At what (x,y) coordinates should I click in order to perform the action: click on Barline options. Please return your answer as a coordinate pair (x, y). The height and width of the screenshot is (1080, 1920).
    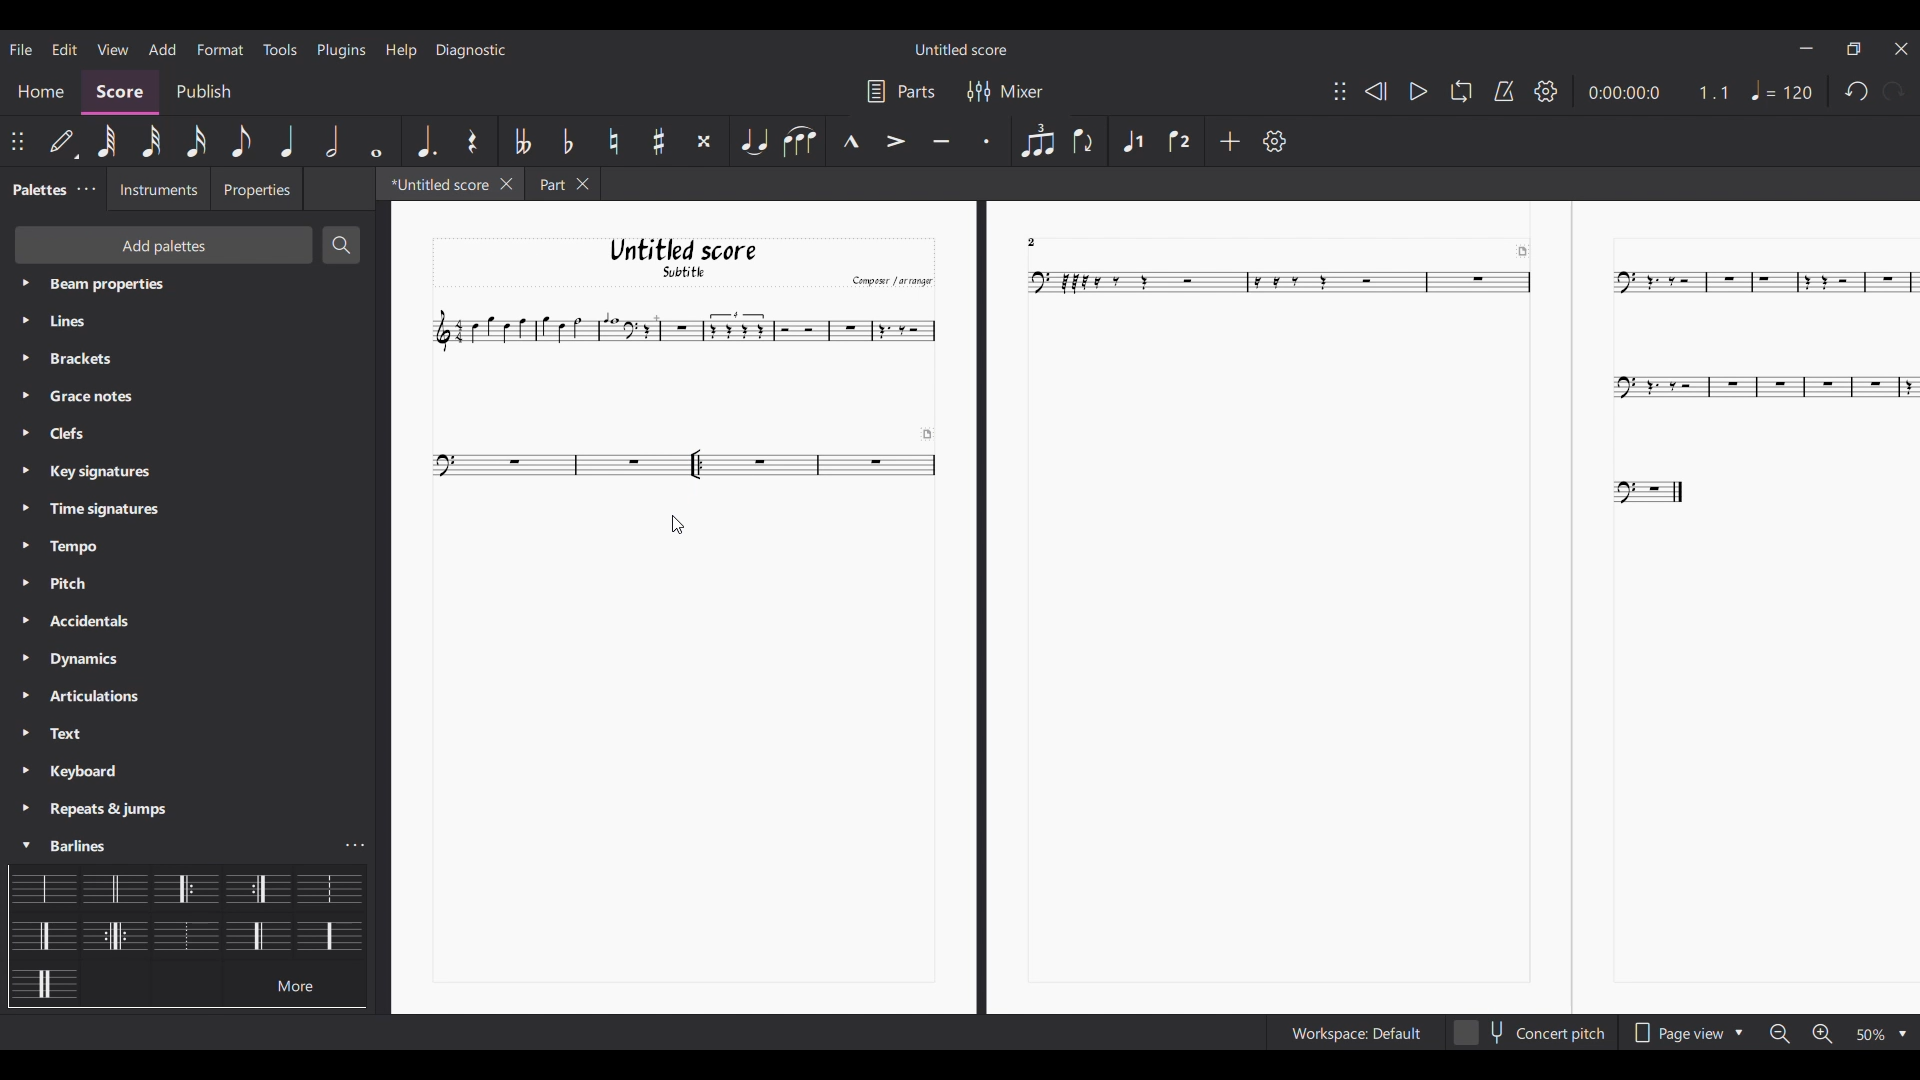
    Looking at the image, I should click on (47, 934).